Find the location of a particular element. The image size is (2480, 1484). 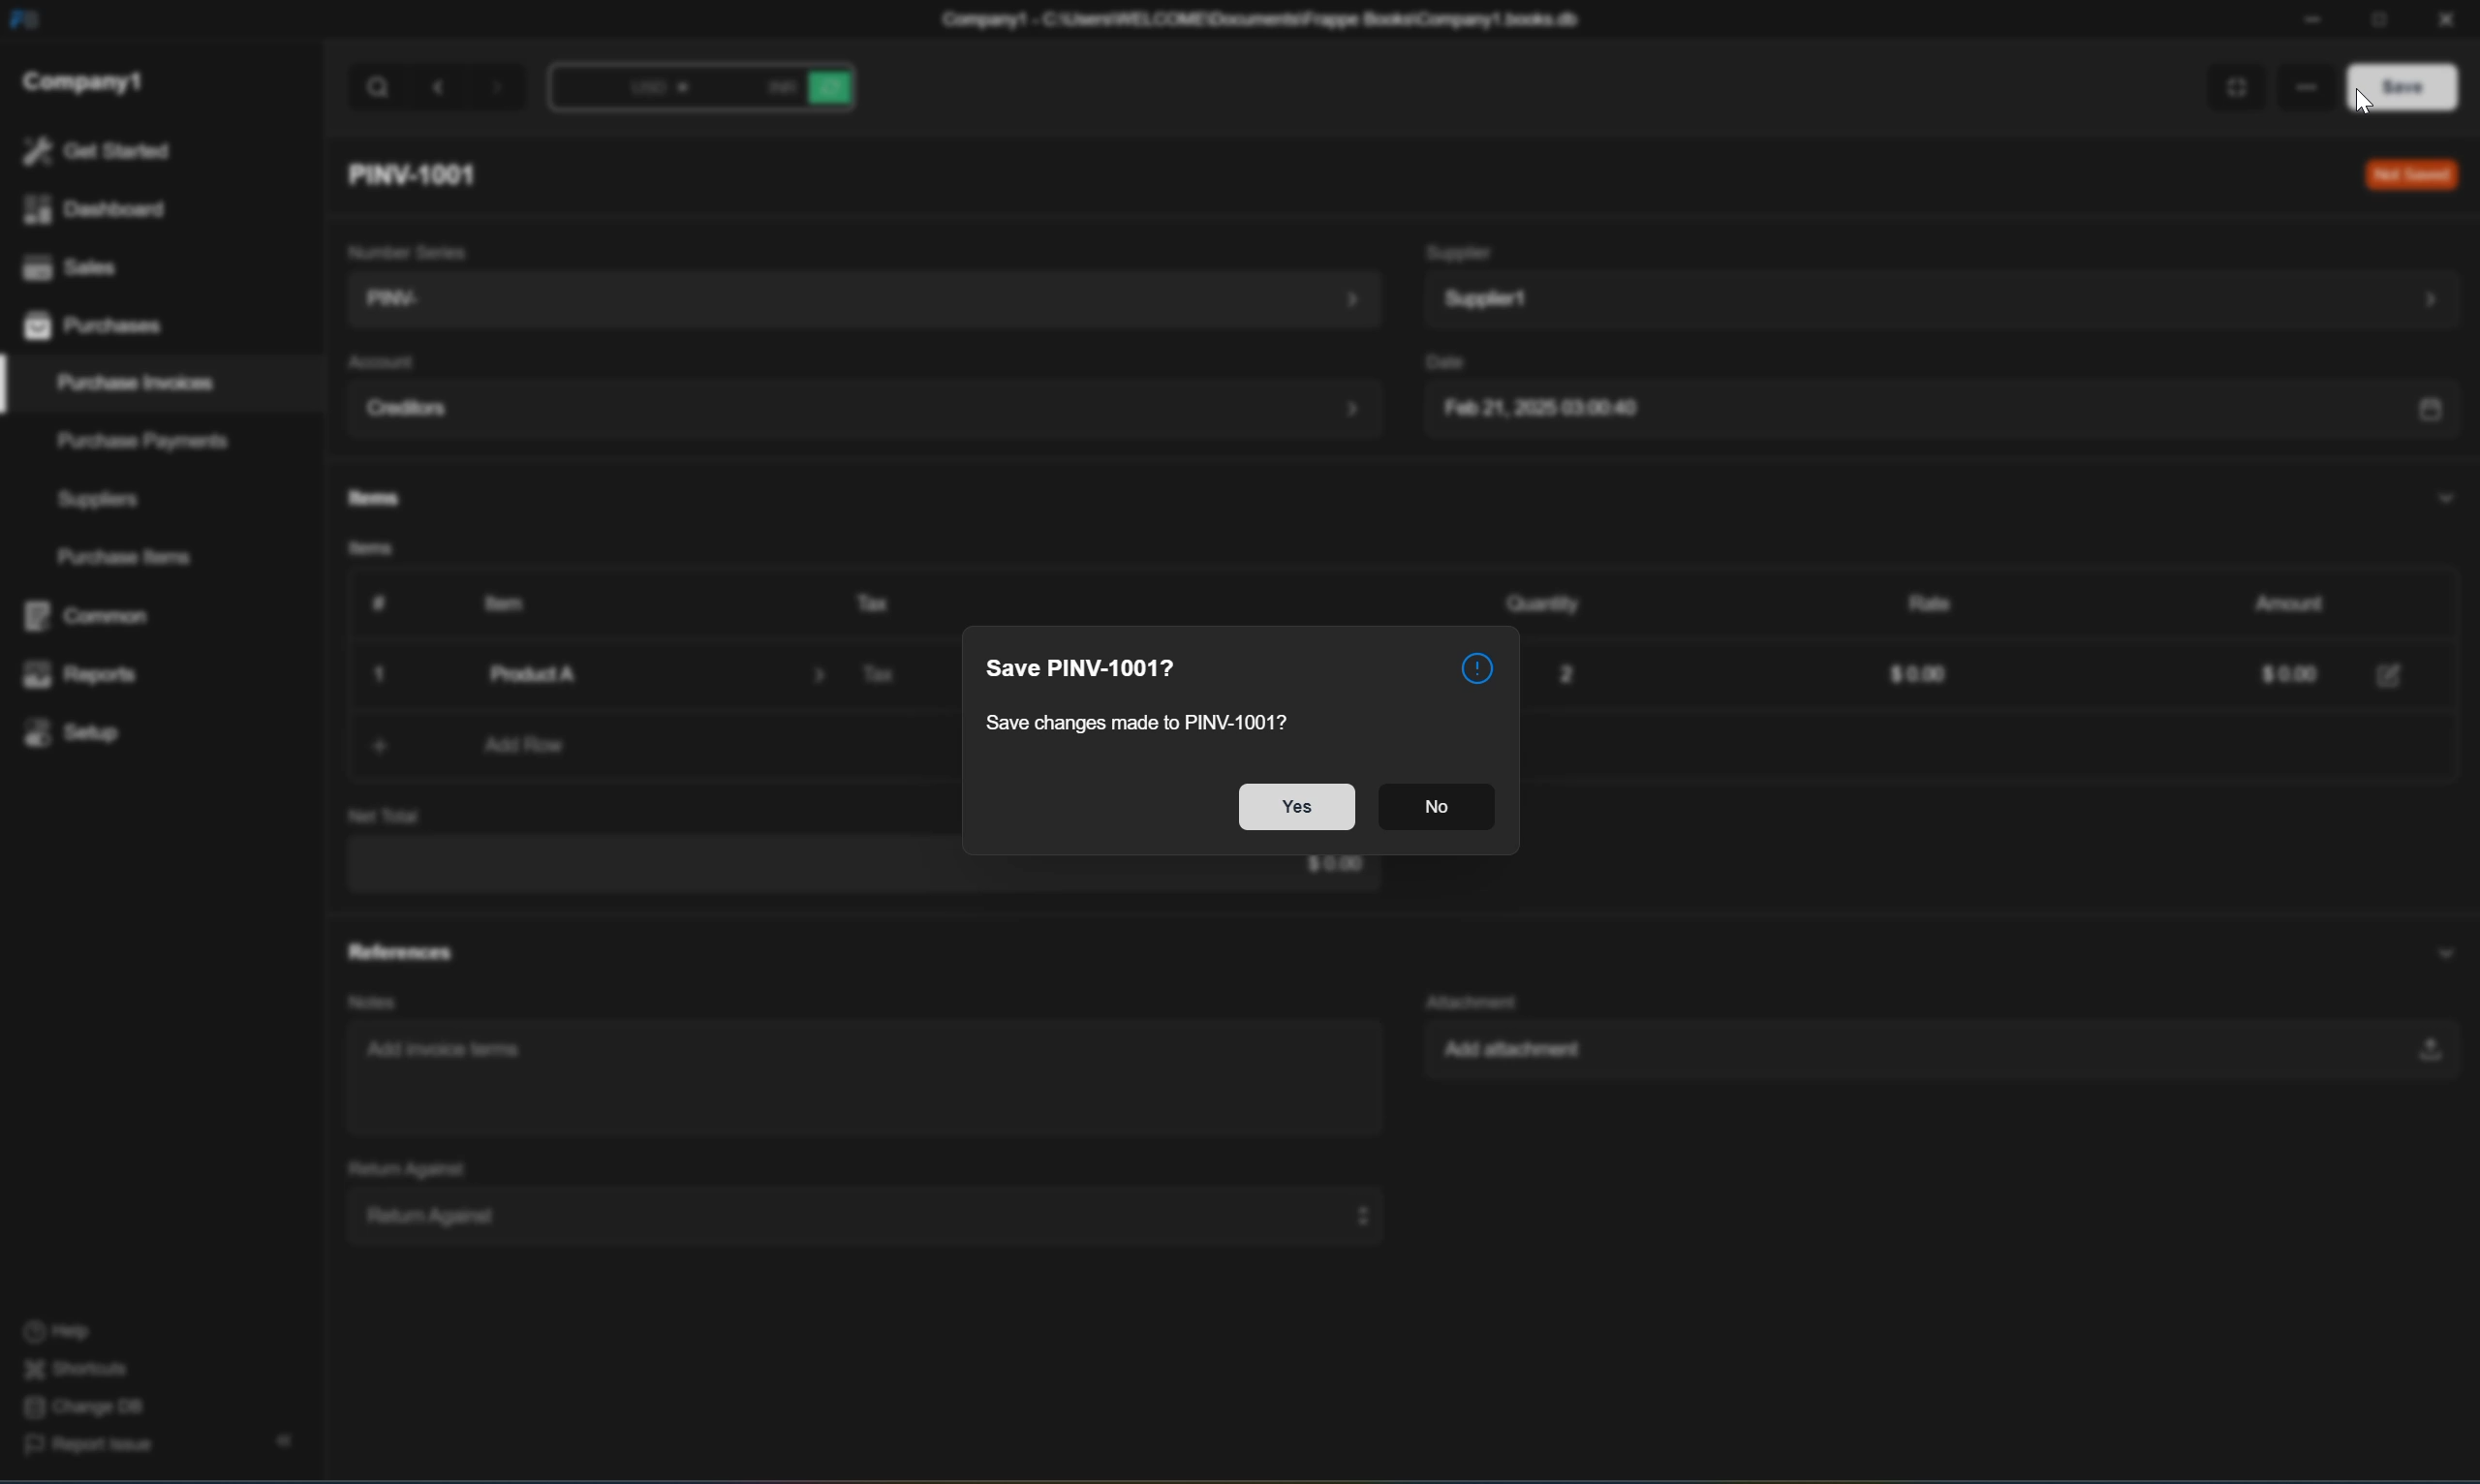

Save PINV-1001? is located at coordinates (1086, 668).